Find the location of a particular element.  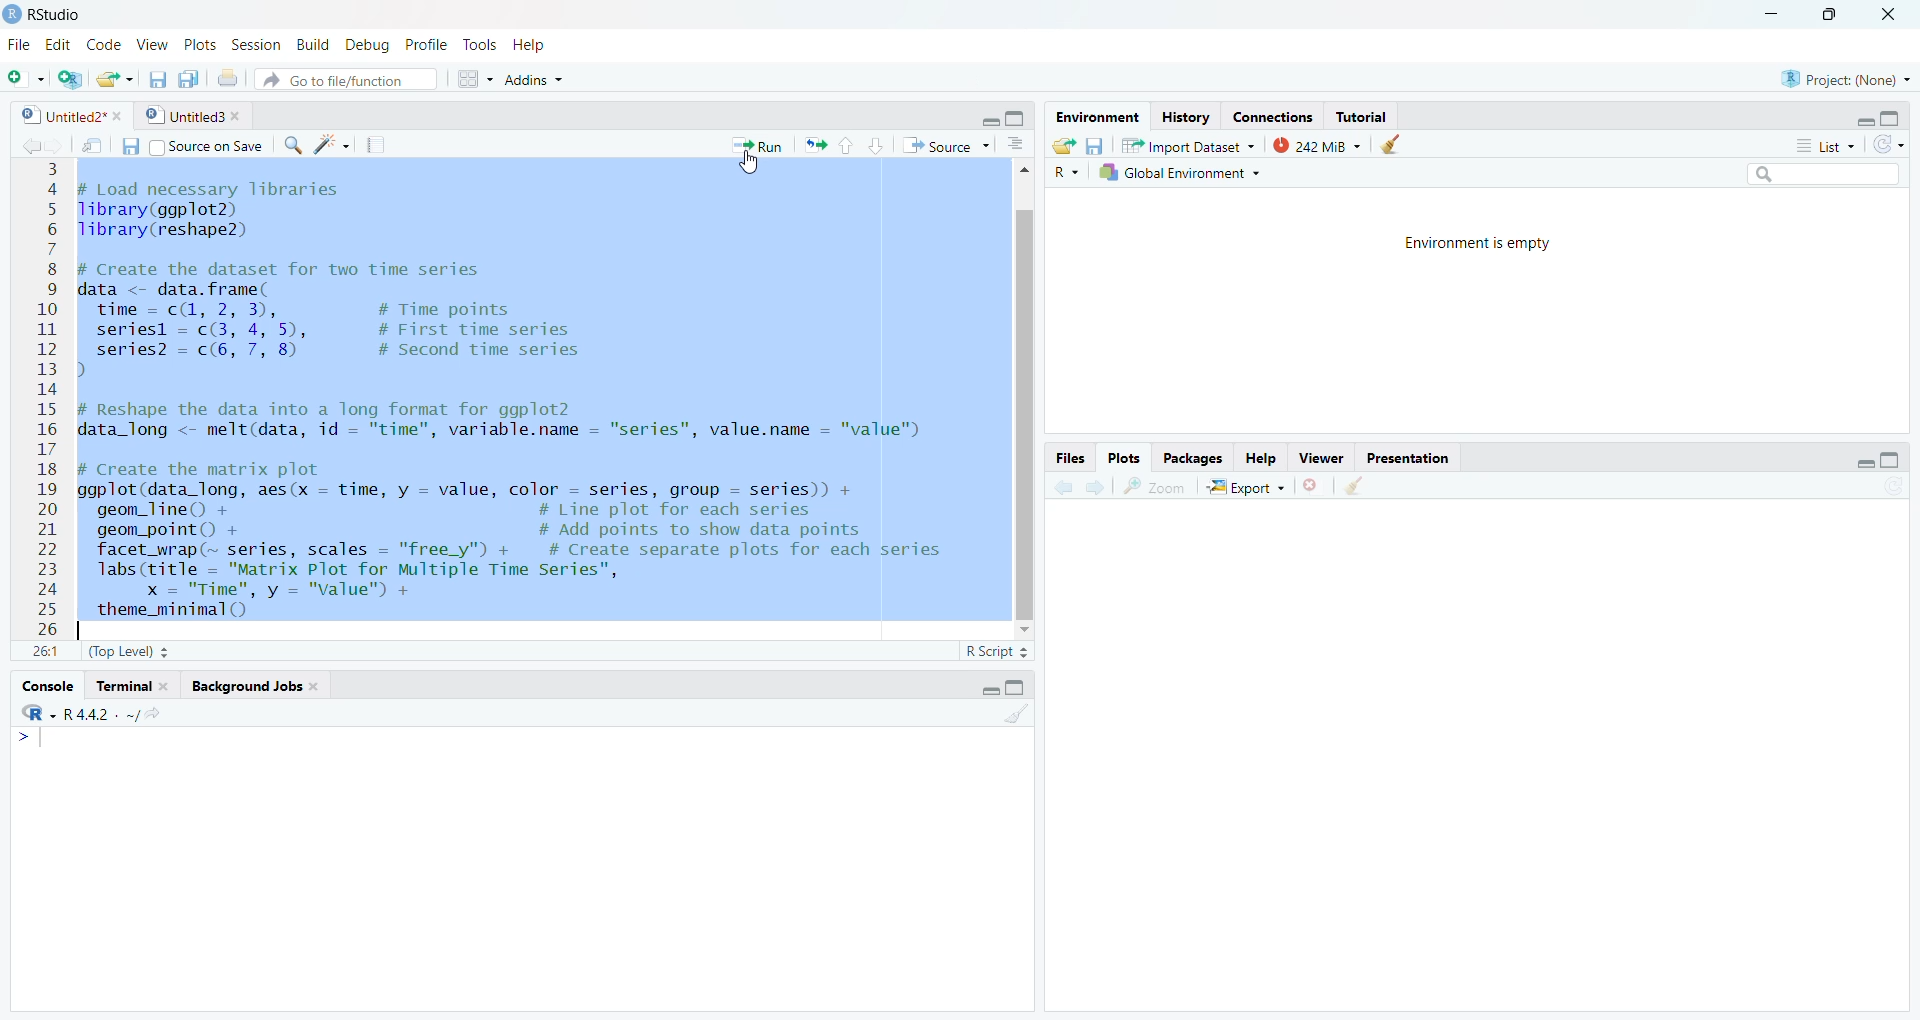

Files is located at coordinates (1071, 458).